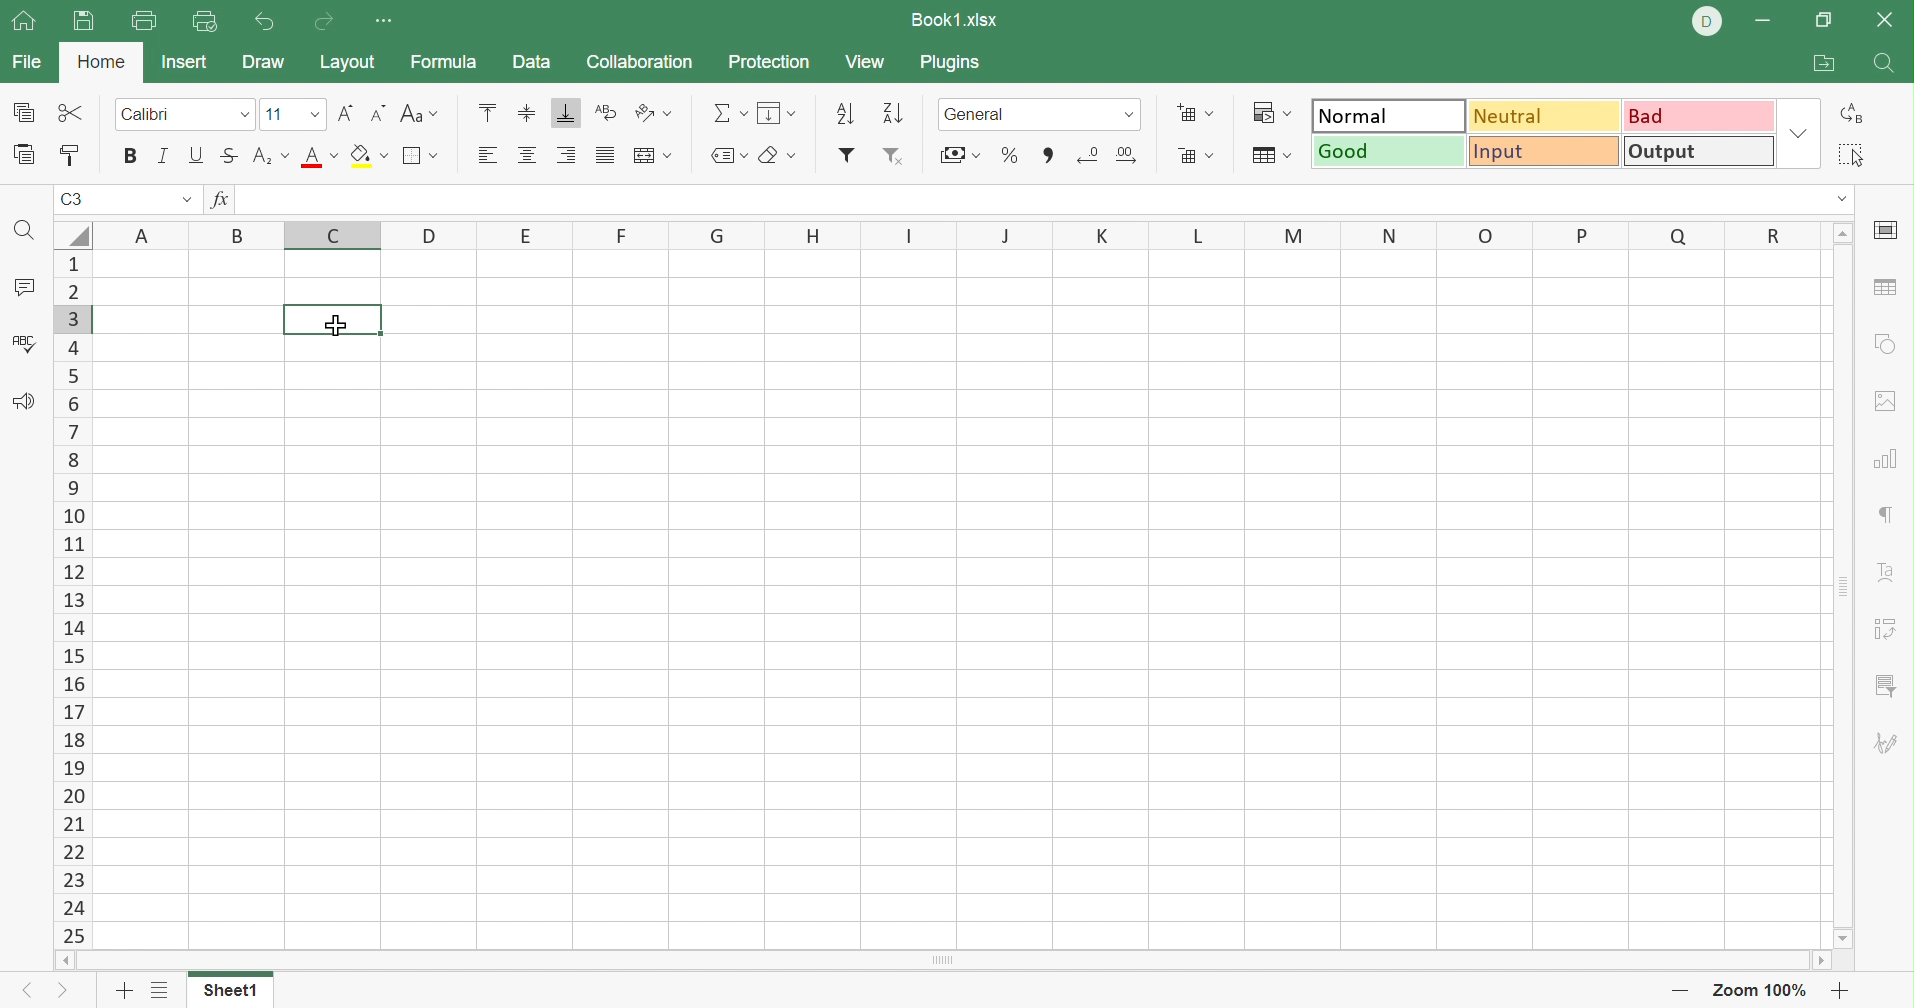 The height and width of the screenshot is (1008, 1914). What do you see at coordinates (1884, 344) in the screenshot?
I see `Shape settings` at bounding box center [1884, 344].